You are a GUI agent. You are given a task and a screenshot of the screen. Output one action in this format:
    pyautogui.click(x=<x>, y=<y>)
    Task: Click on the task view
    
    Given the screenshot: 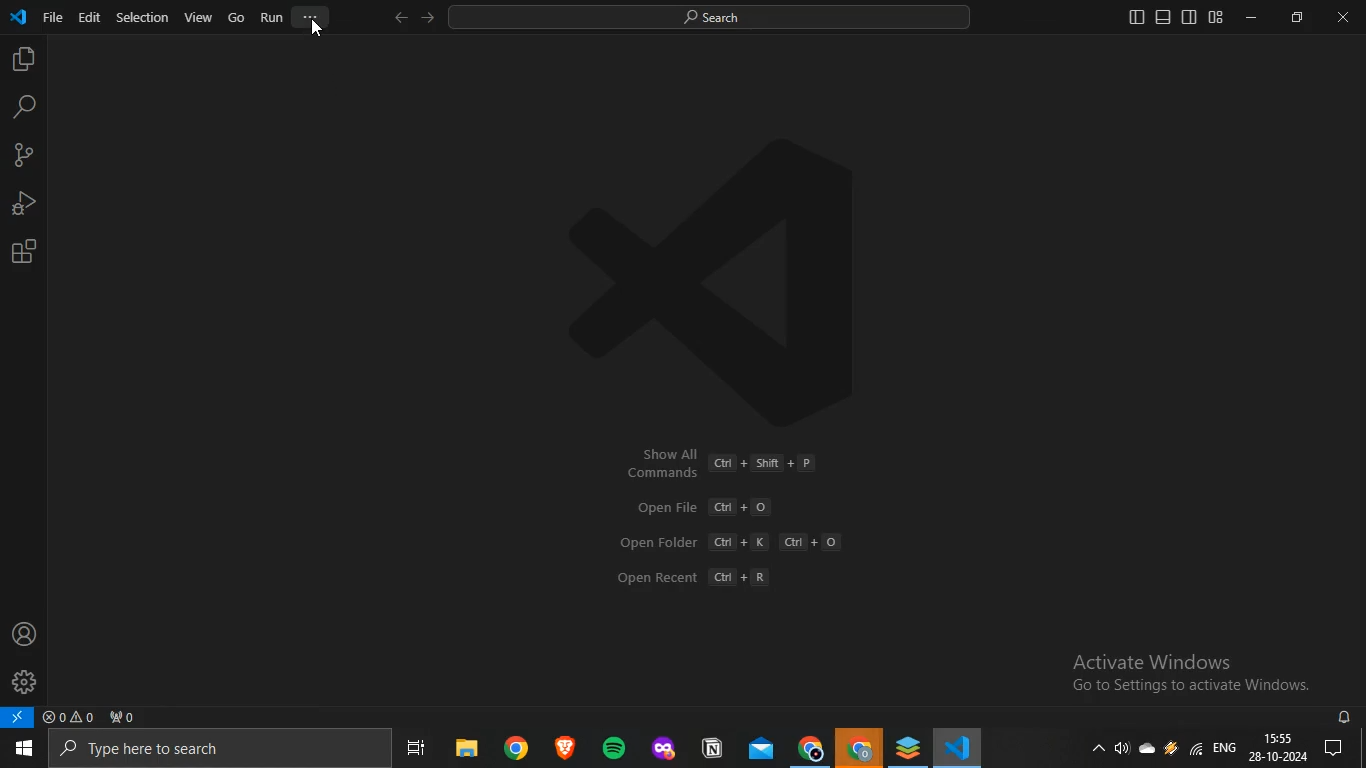 What is the action you would take?
    pyautogui.click(x=421, y=750)
    